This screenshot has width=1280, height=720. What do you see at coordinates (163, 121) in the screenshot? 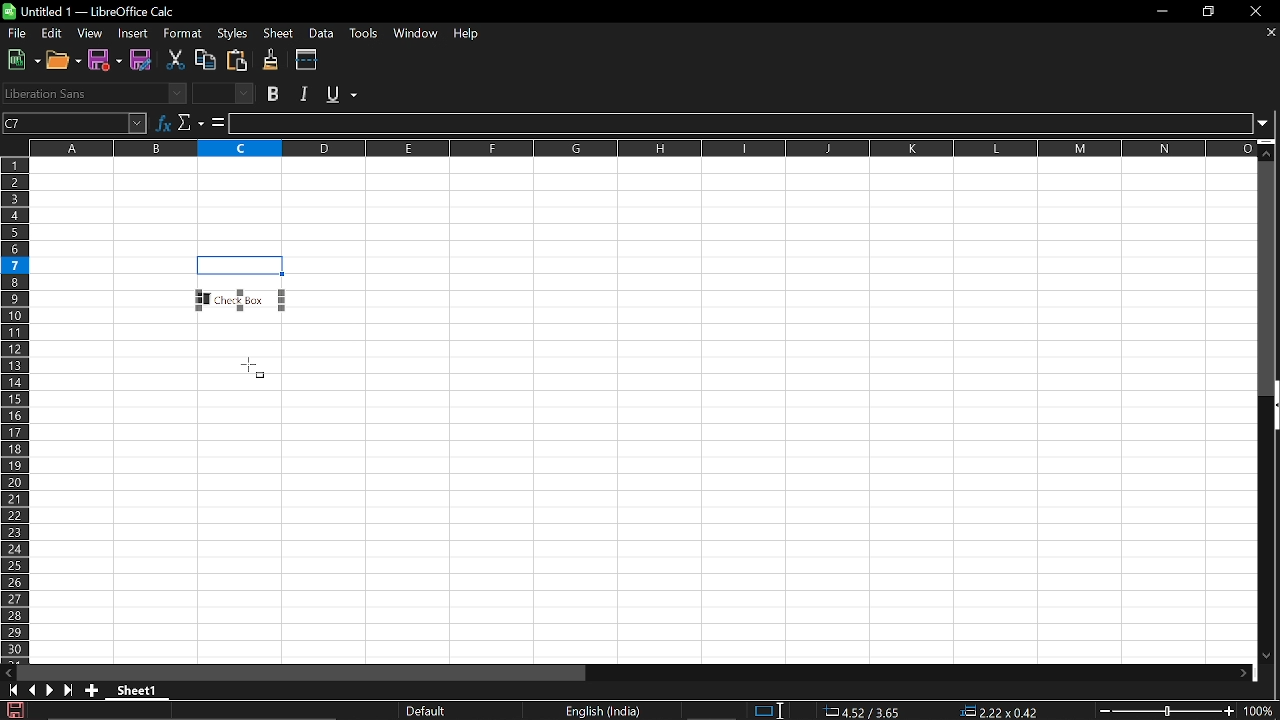
I see `Formula wizard` at bounding box center [163, 121].